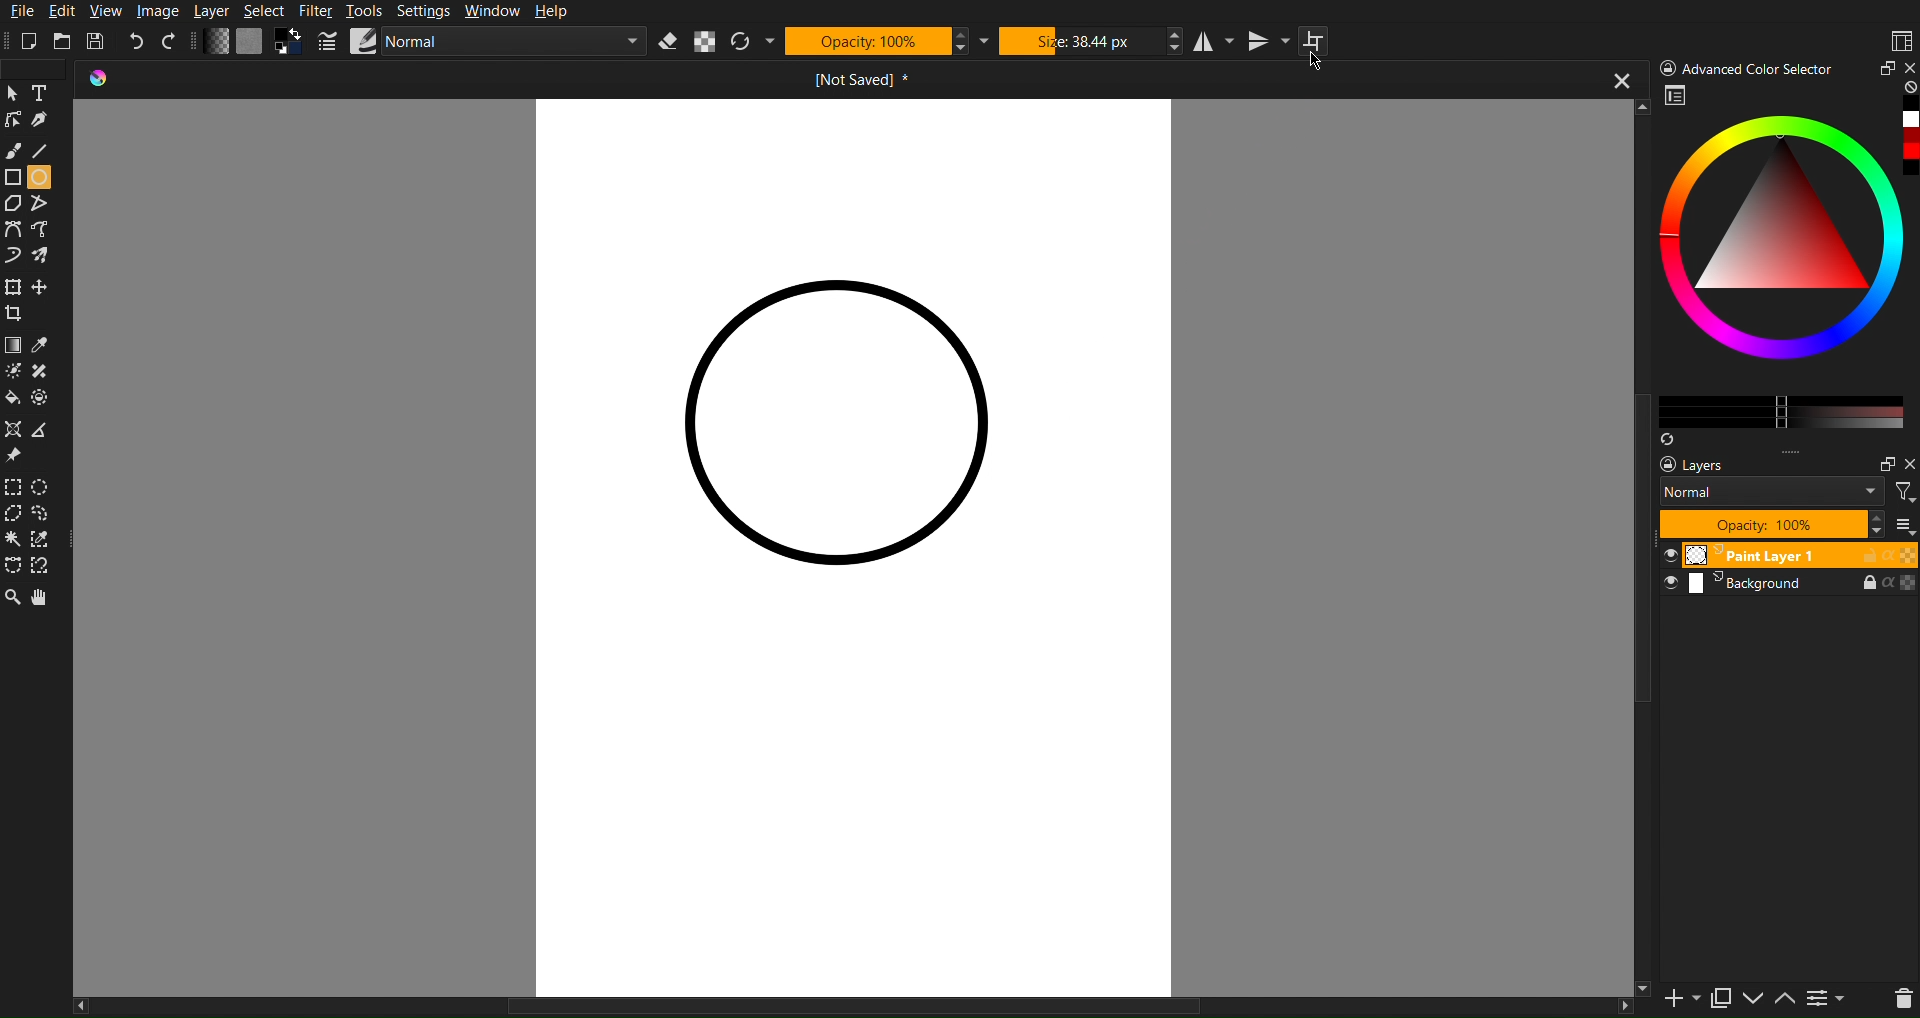 The width and height of the screenshot is (1920, 1018). I want to click on Minimize, so click(1878, 67).